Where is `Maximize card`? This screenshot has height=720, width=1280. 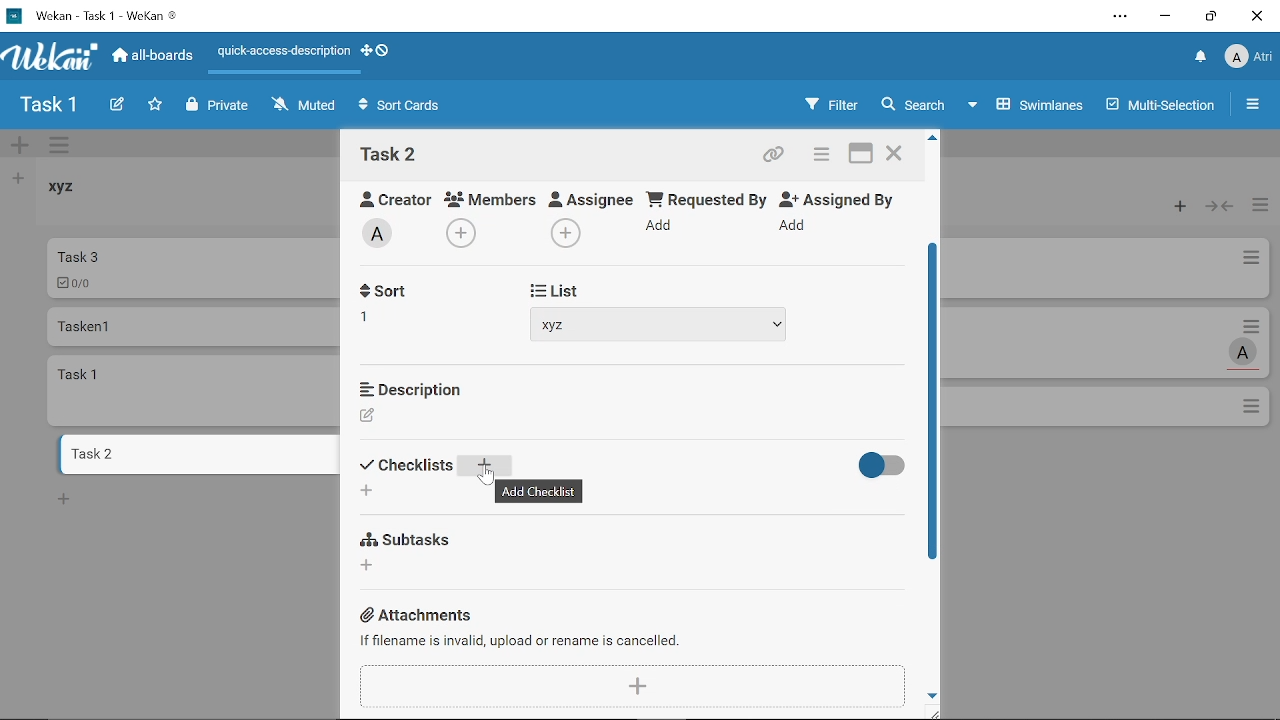
Maximize card is located at coordinates (861, 156).